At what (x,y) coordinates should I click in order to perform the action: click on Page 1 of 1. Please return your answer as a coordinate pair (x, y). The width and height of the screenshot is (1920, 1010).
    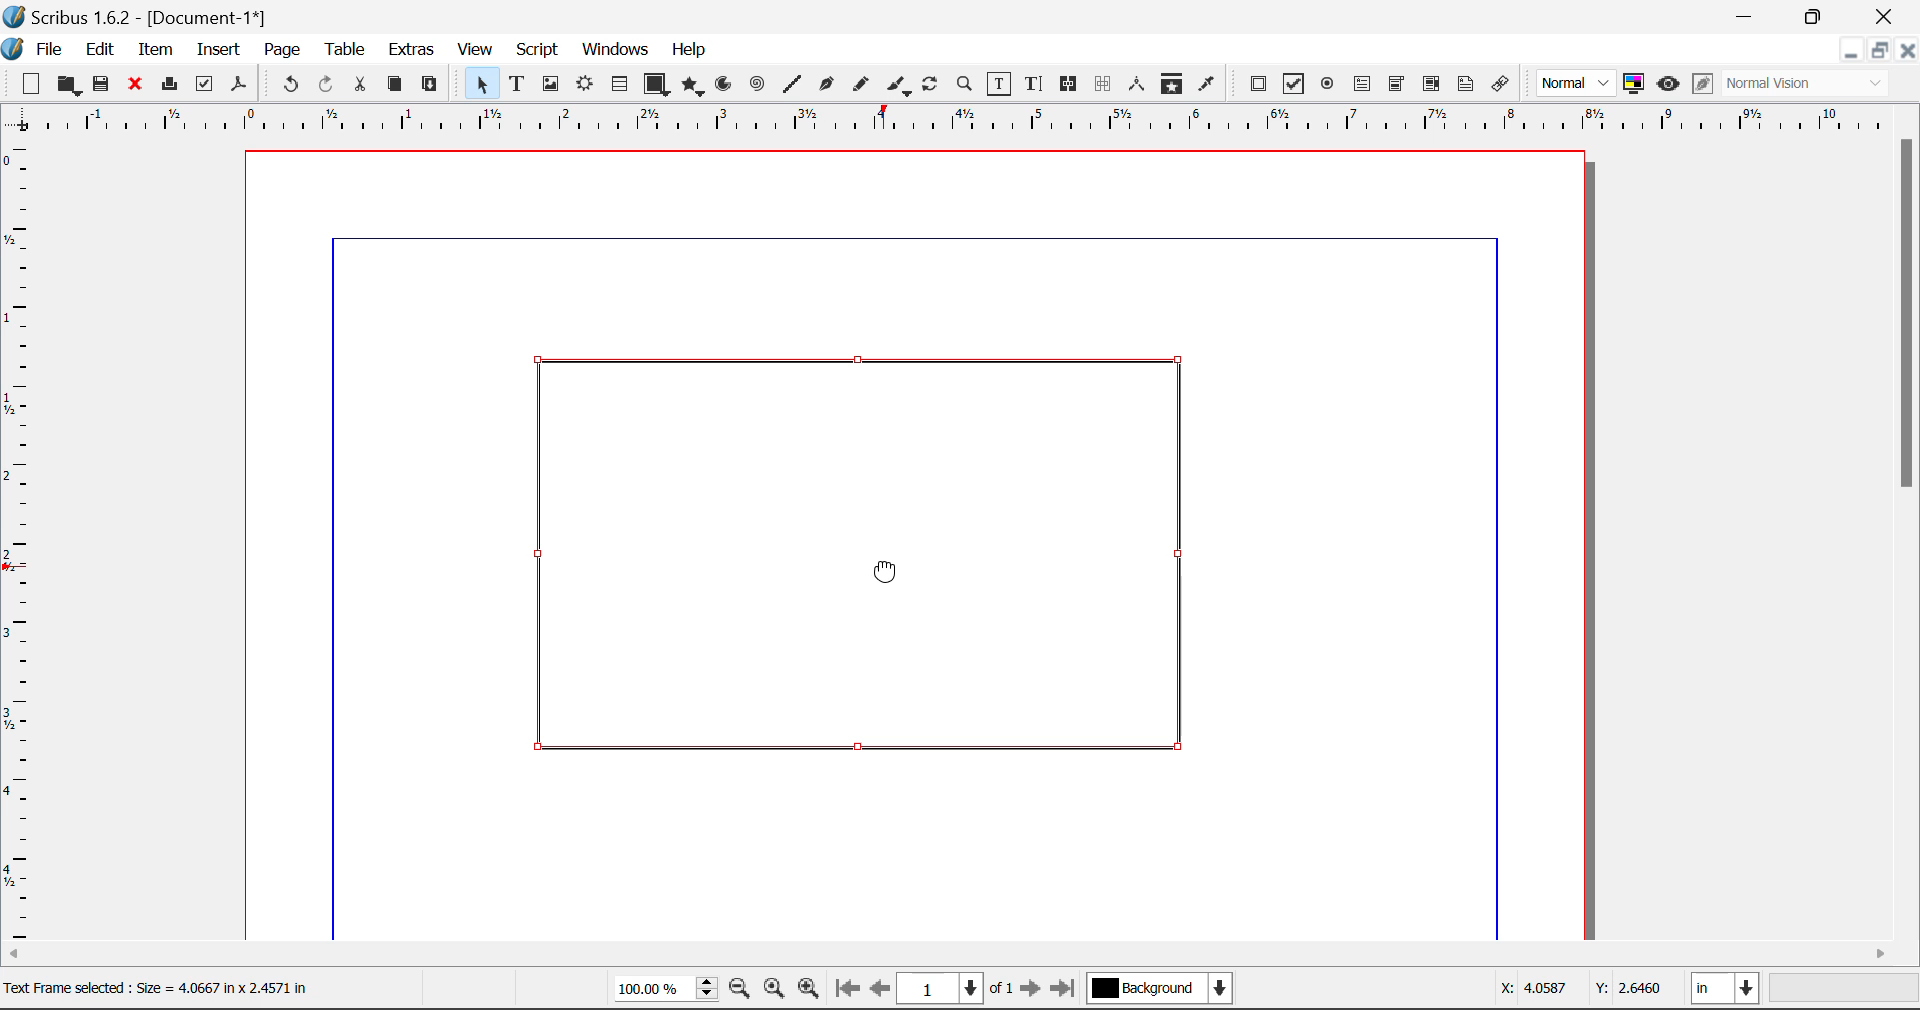
    Looking at the image, I should click on (958, 988).